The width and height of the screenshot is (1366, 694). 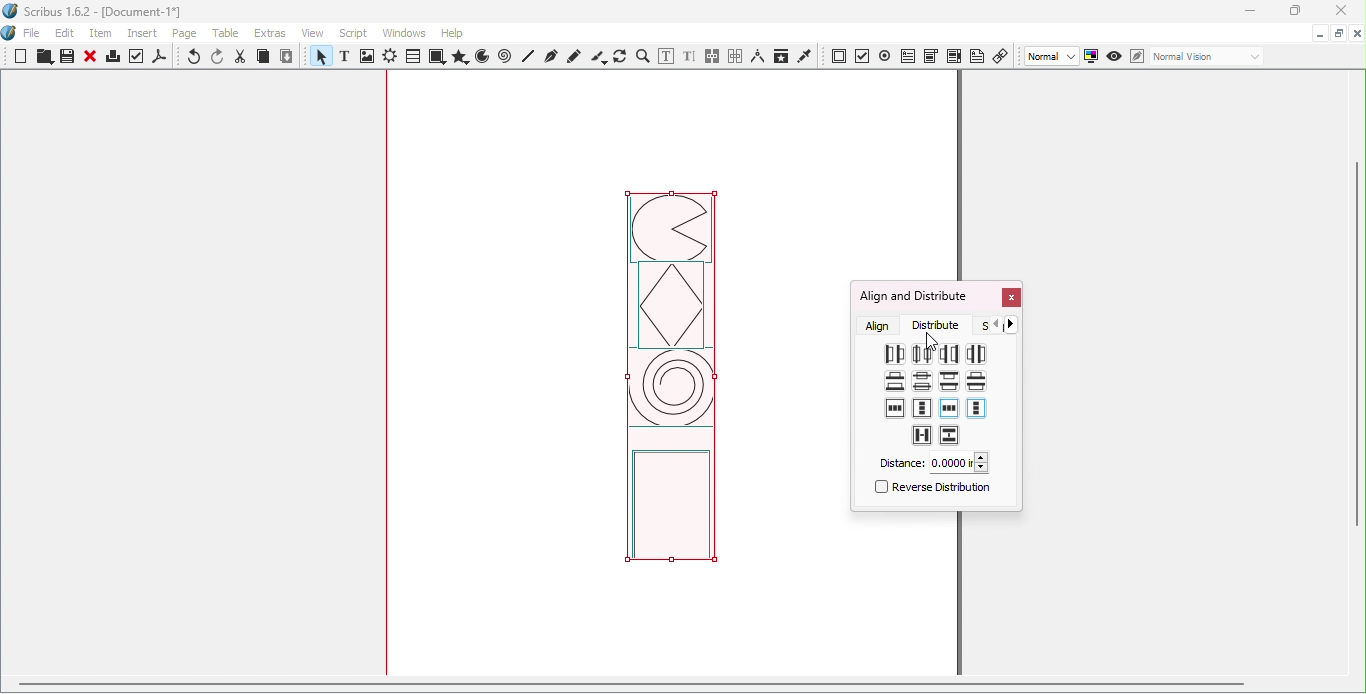 I want to click on PDF check button, so click(x=863, y=55).